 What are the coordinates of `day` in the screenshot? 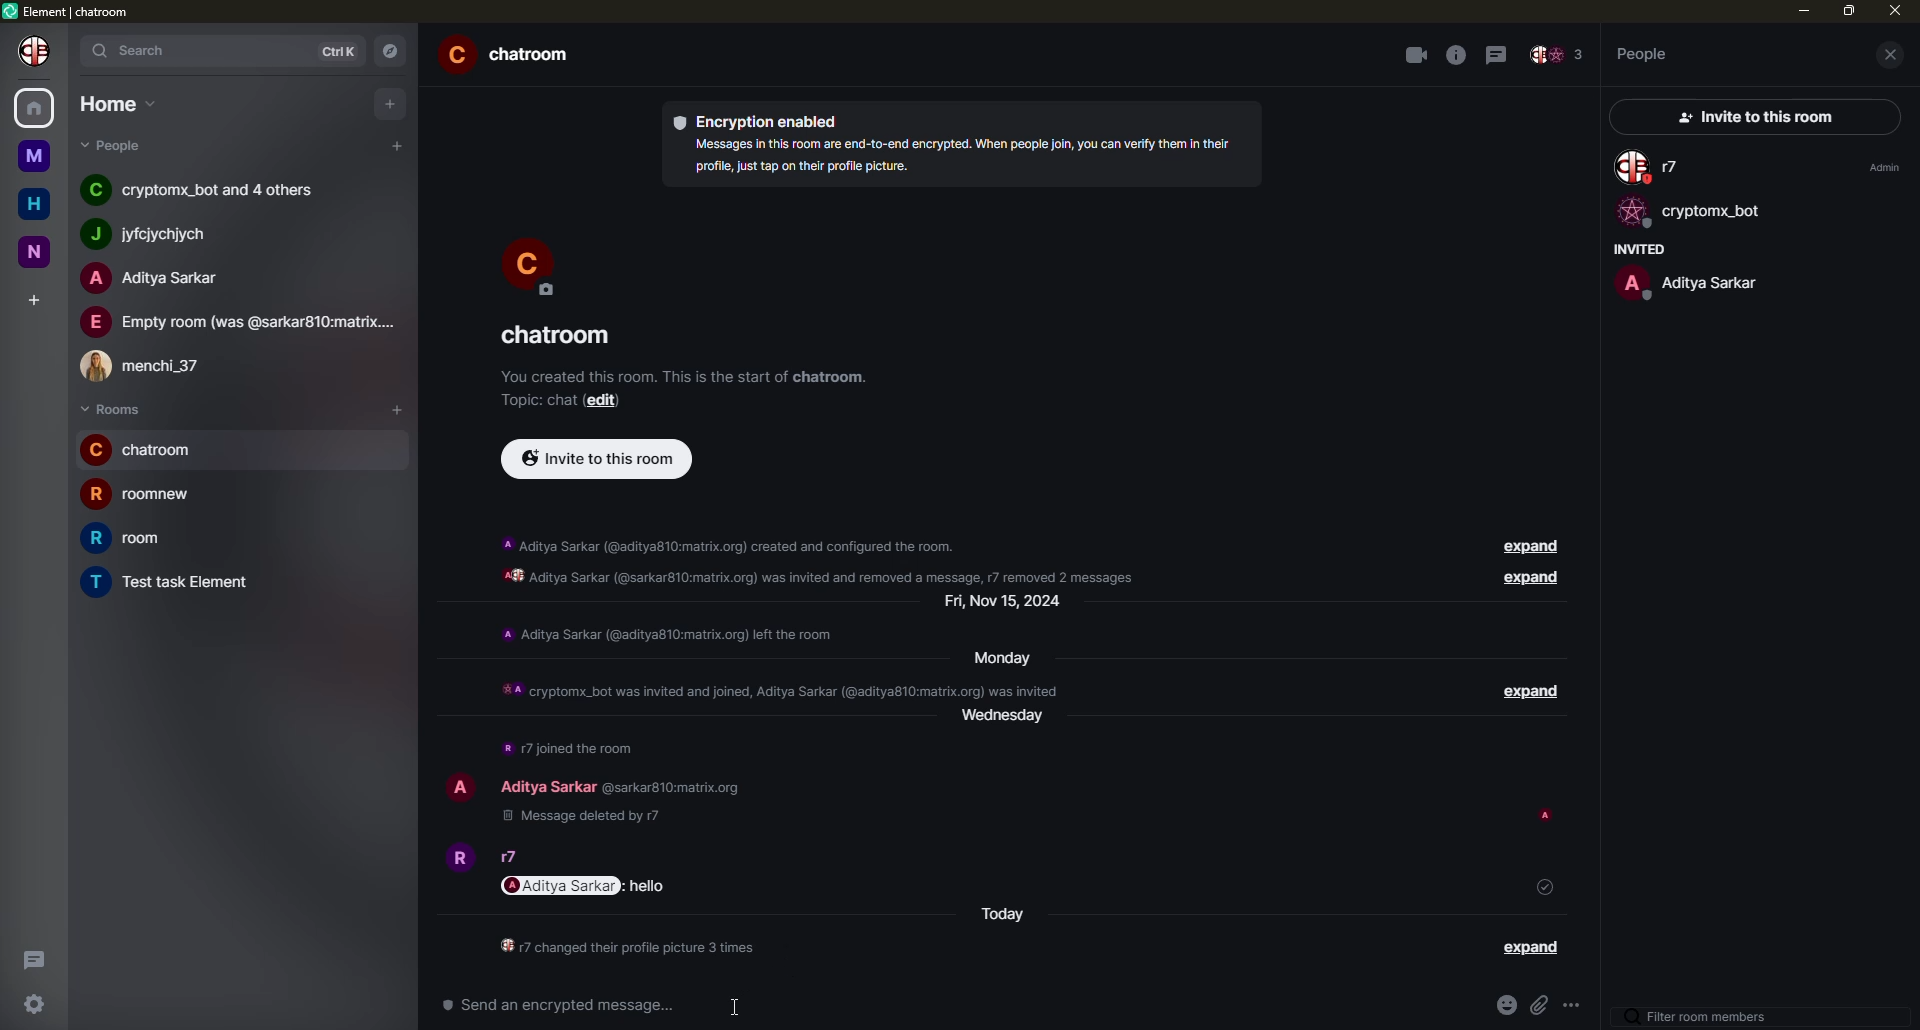 It's located at (1009, 603).